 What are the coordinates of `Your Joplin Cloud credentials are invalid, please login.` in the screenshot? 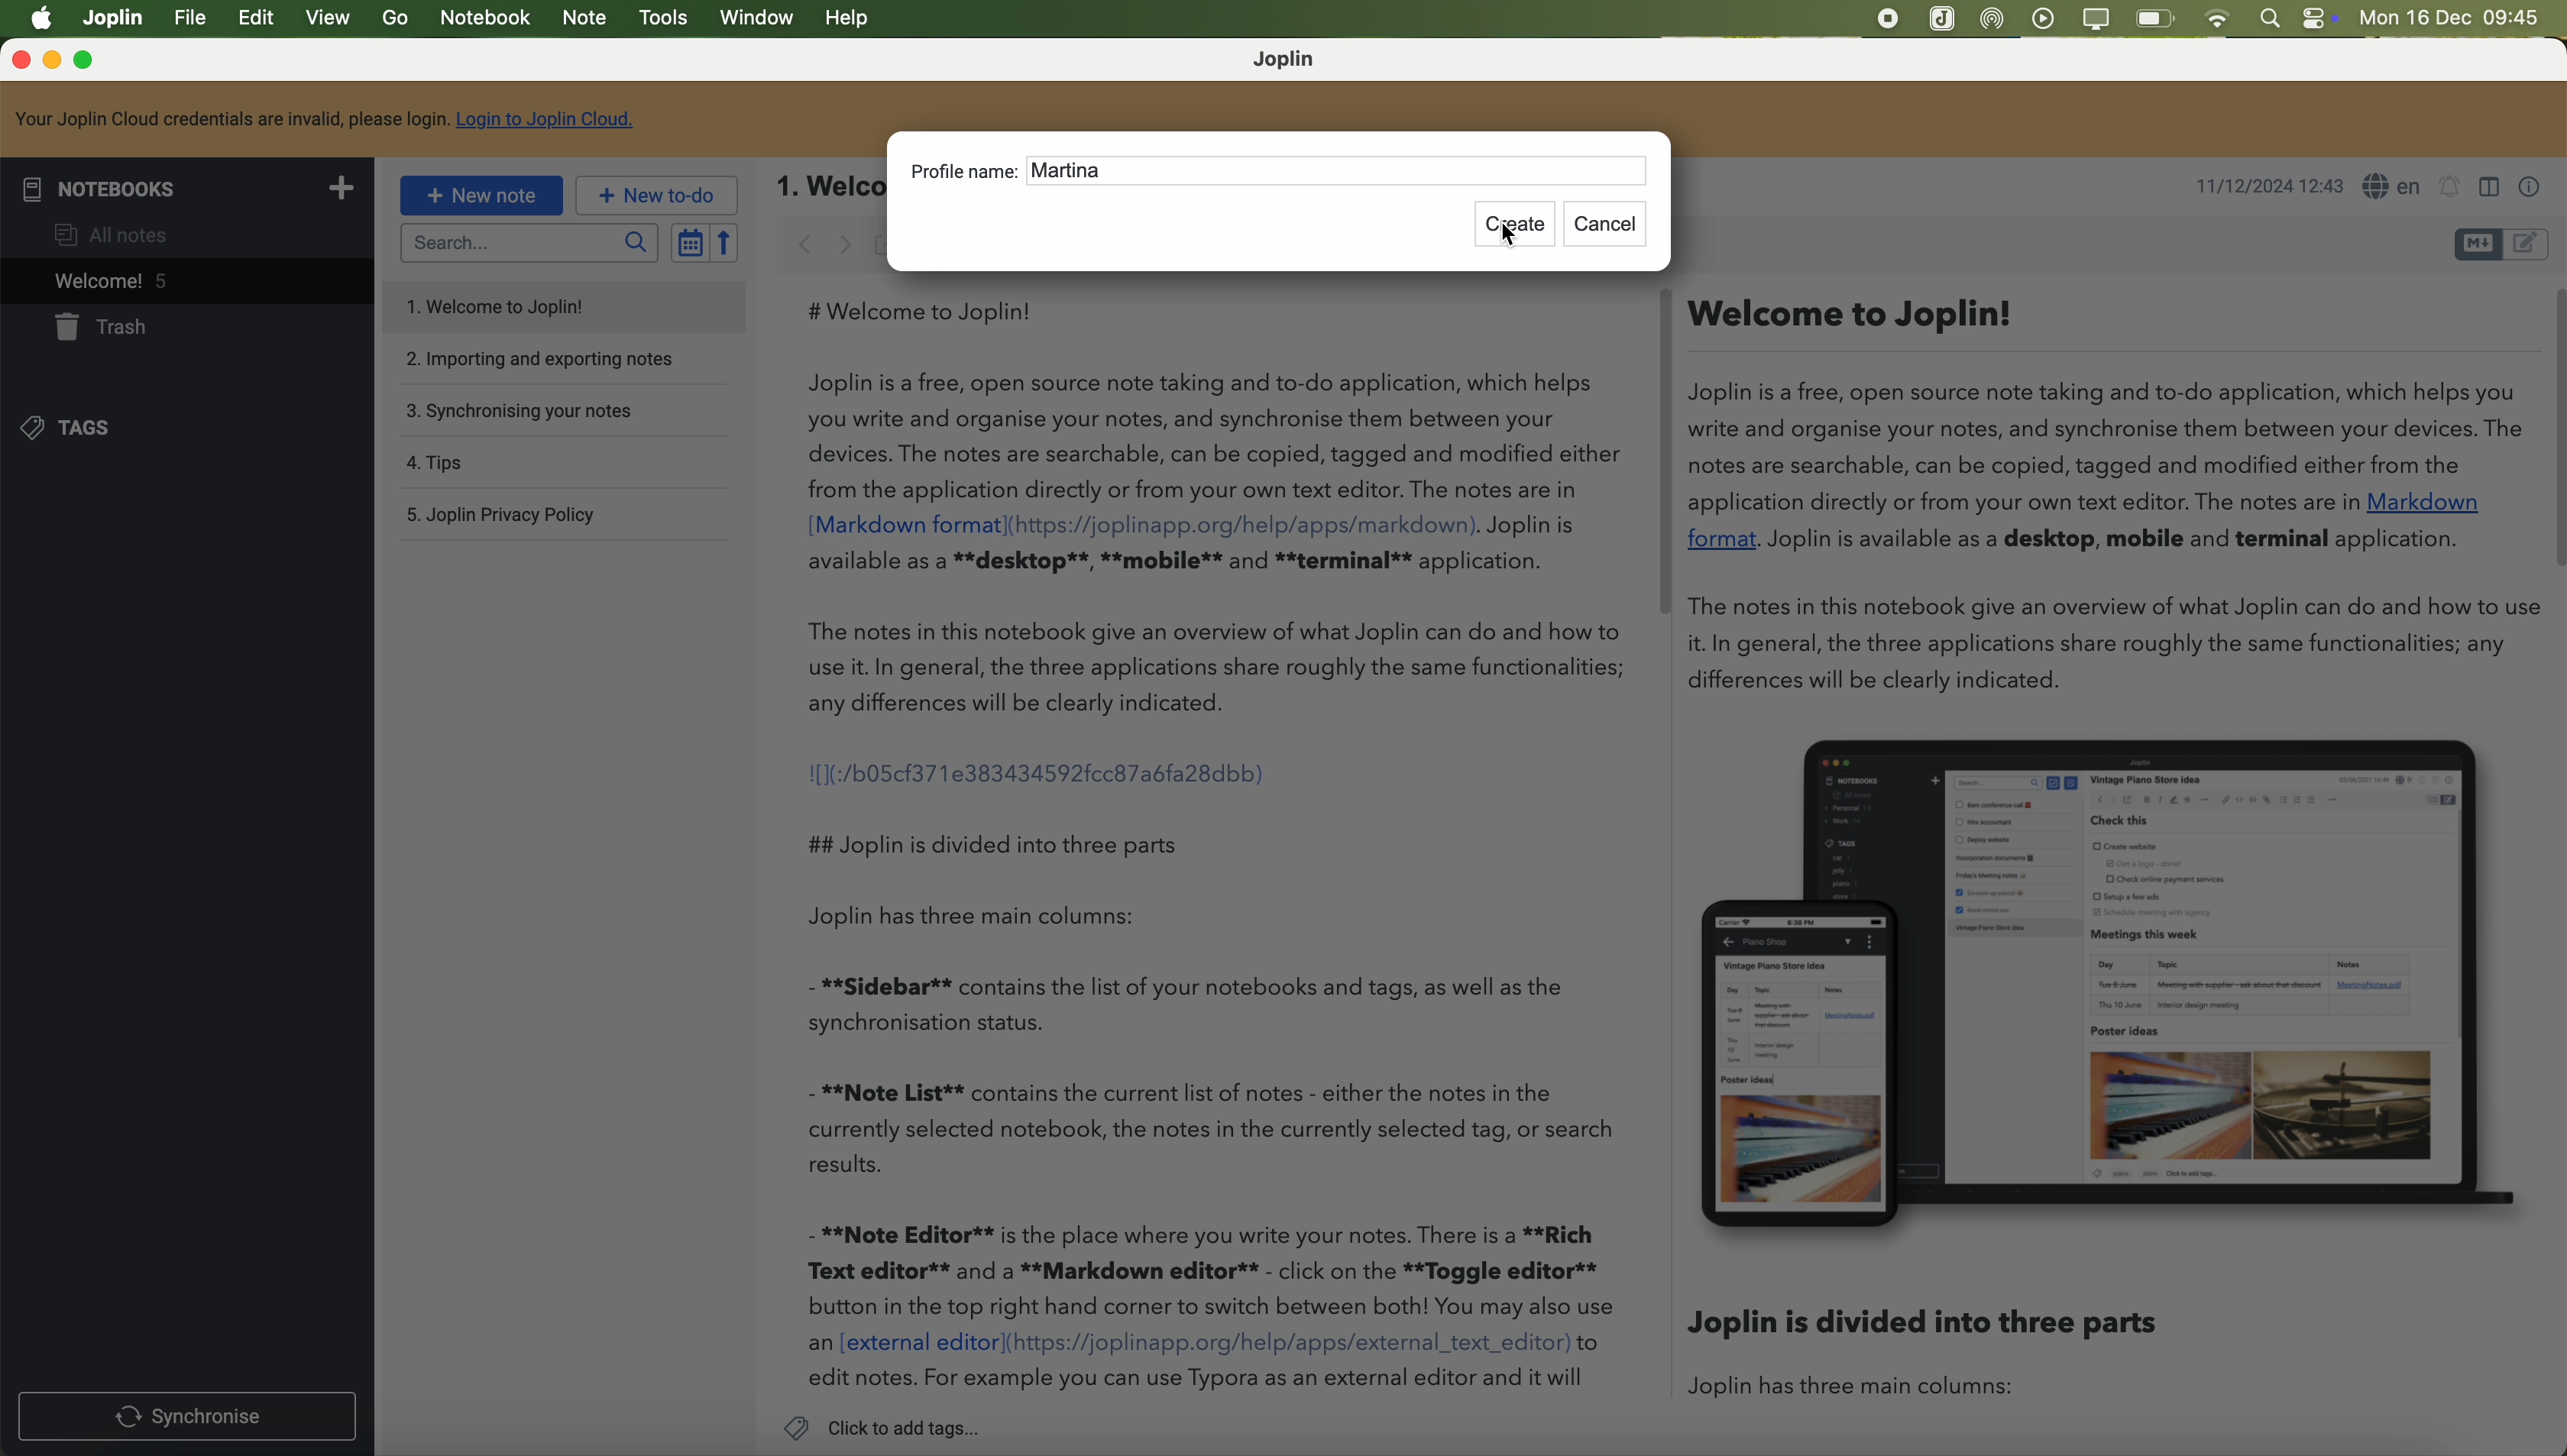 It's located at (230, 119).